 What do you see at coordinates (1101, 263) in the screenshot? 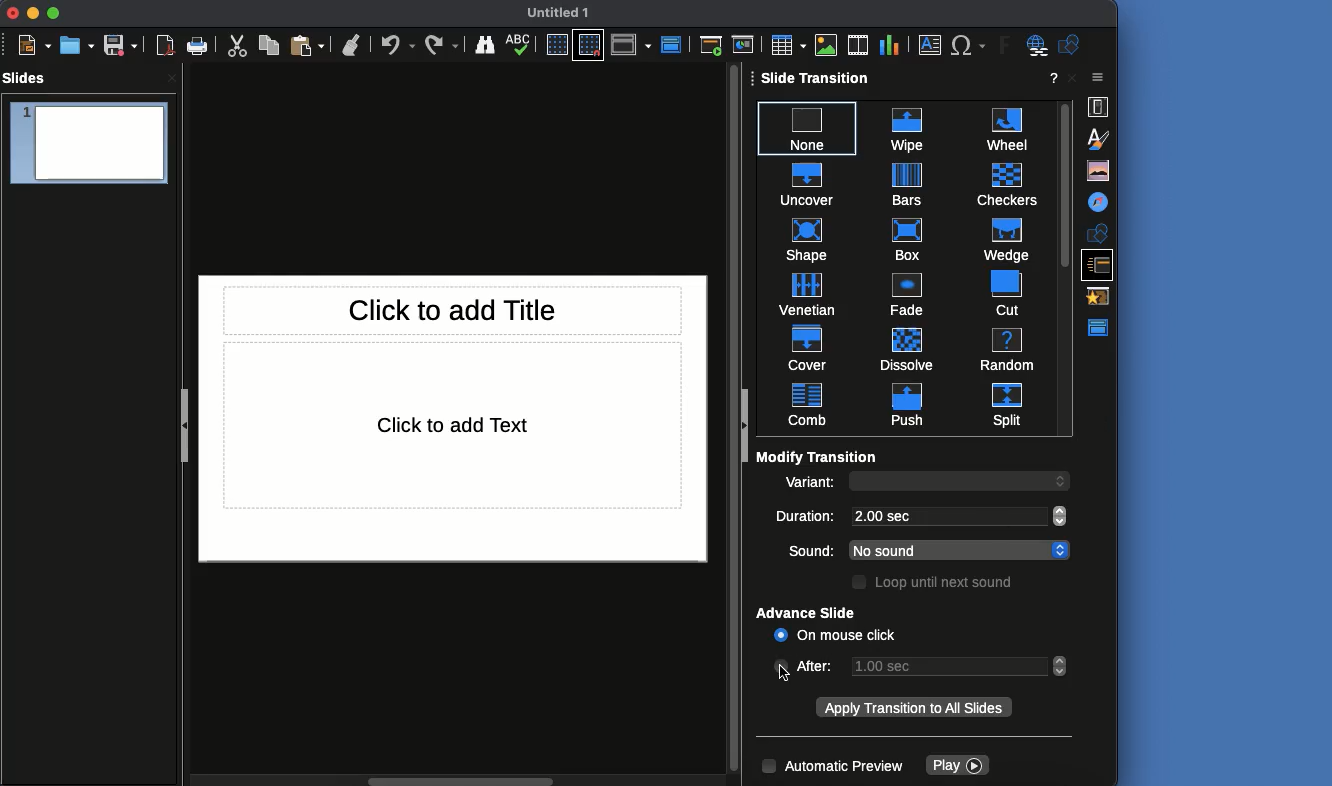
I see `Slide transition` at bounding box center [1101, 263].